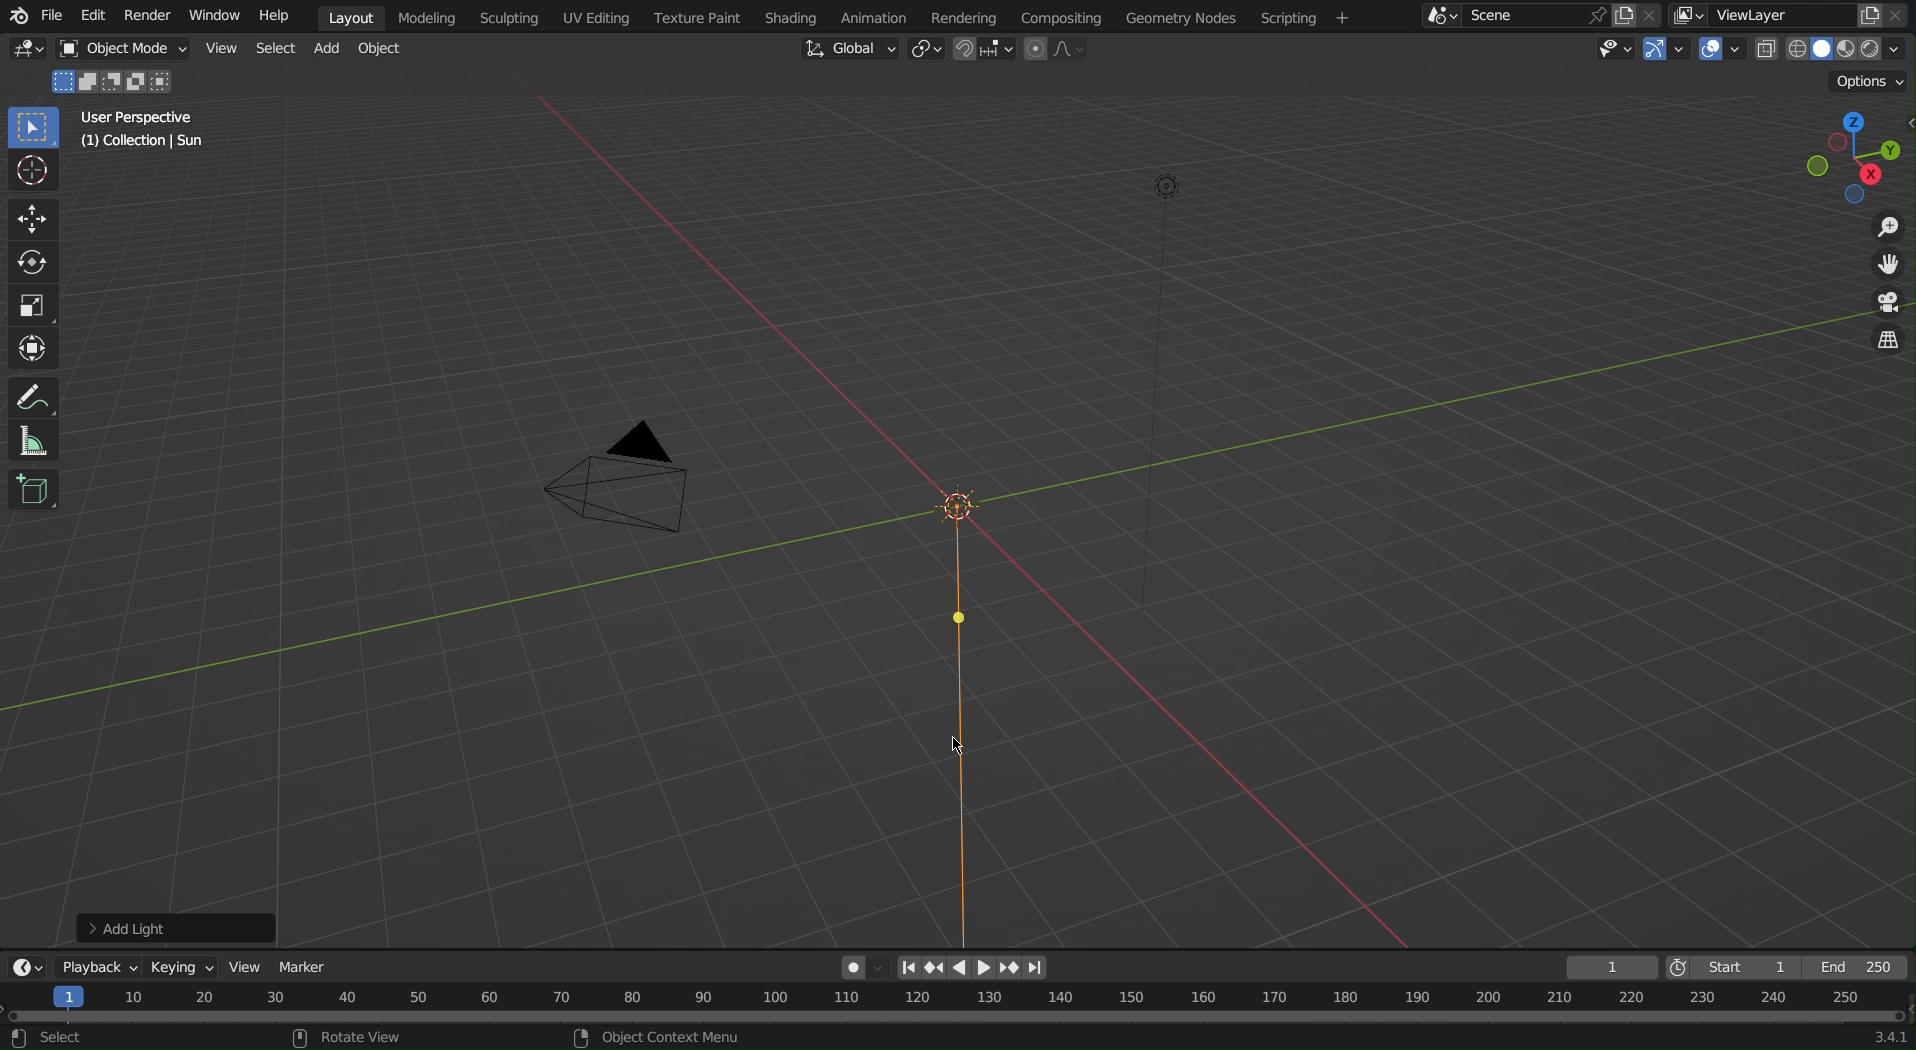 Image resolution: width=1916 pixels, height=1050 pixels. Describe the element at coordinates (1653, 14) in the screenshot. I see `close` at that location.